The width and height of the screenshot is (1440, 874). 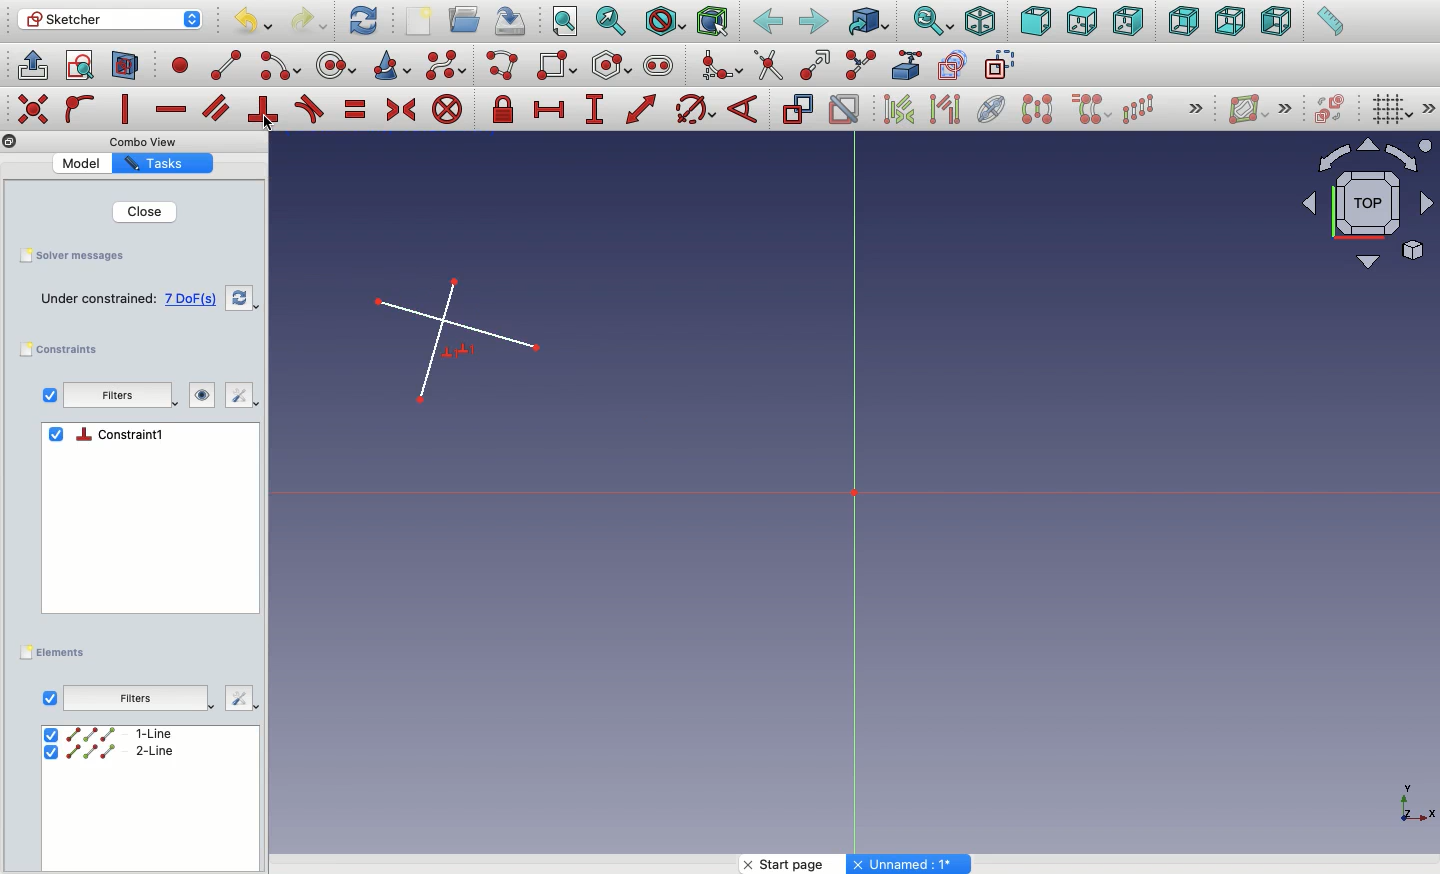 I want to click on Constrain horizontally, so click(x=170, y=111).